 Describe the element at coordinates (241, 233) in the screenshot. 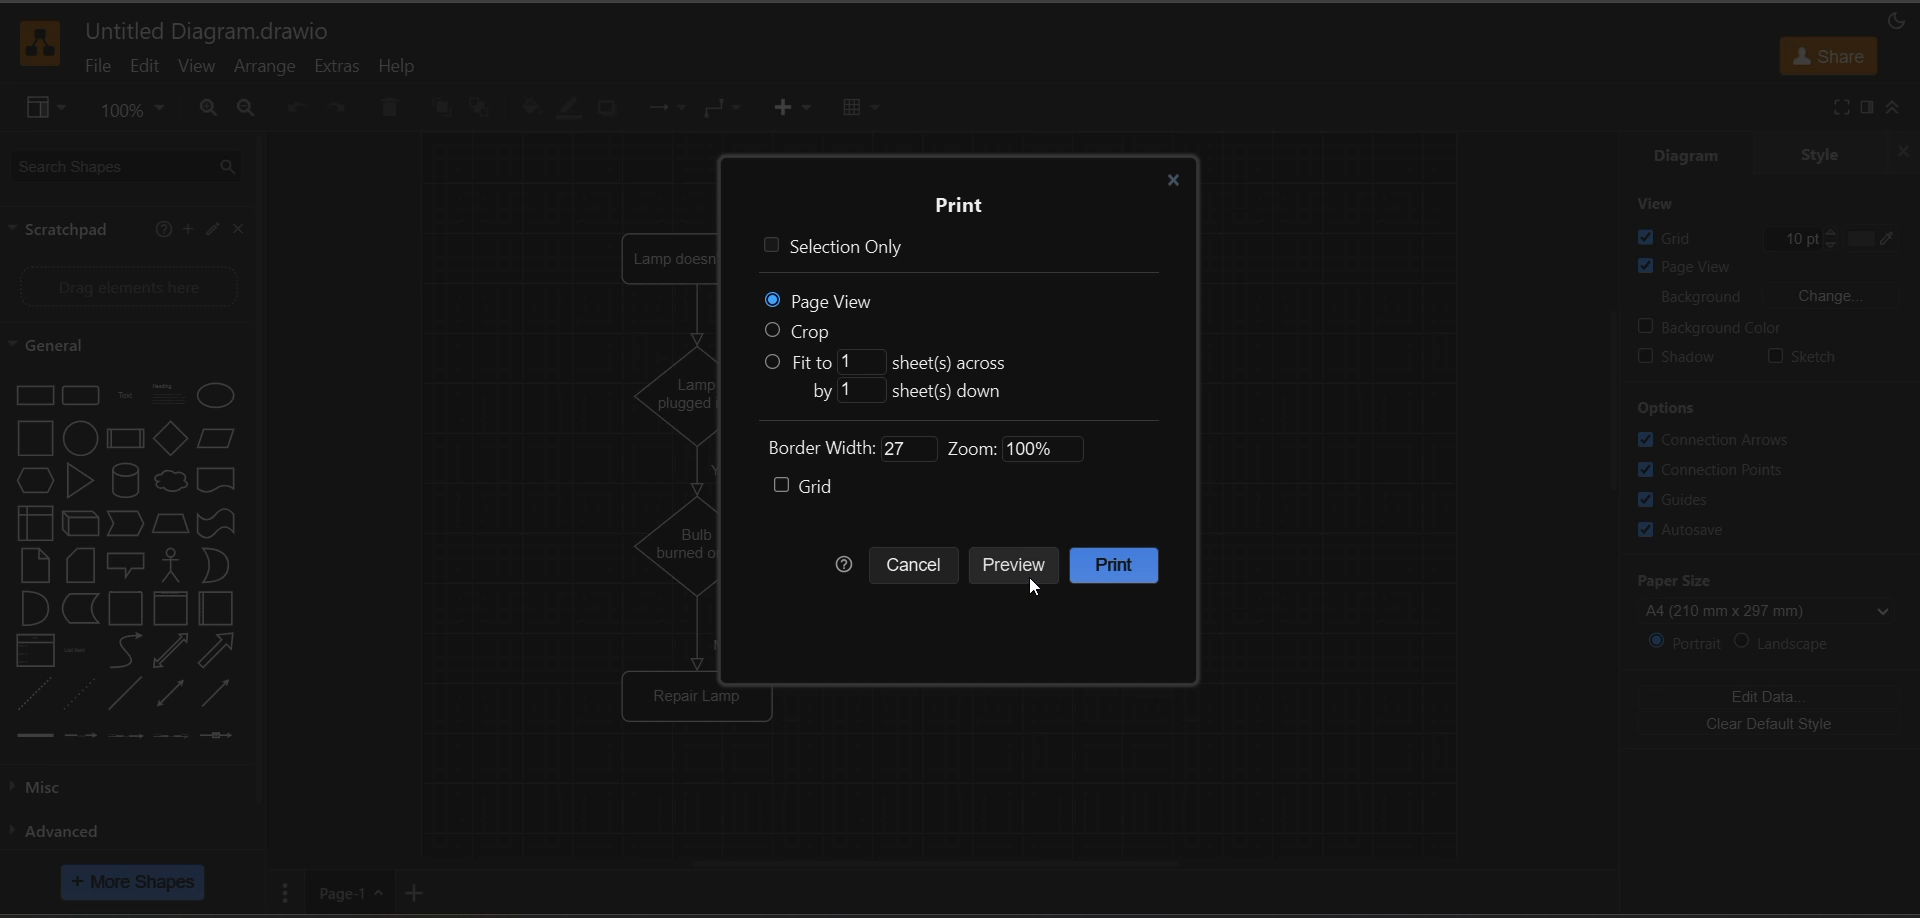

I see `close` at that location.